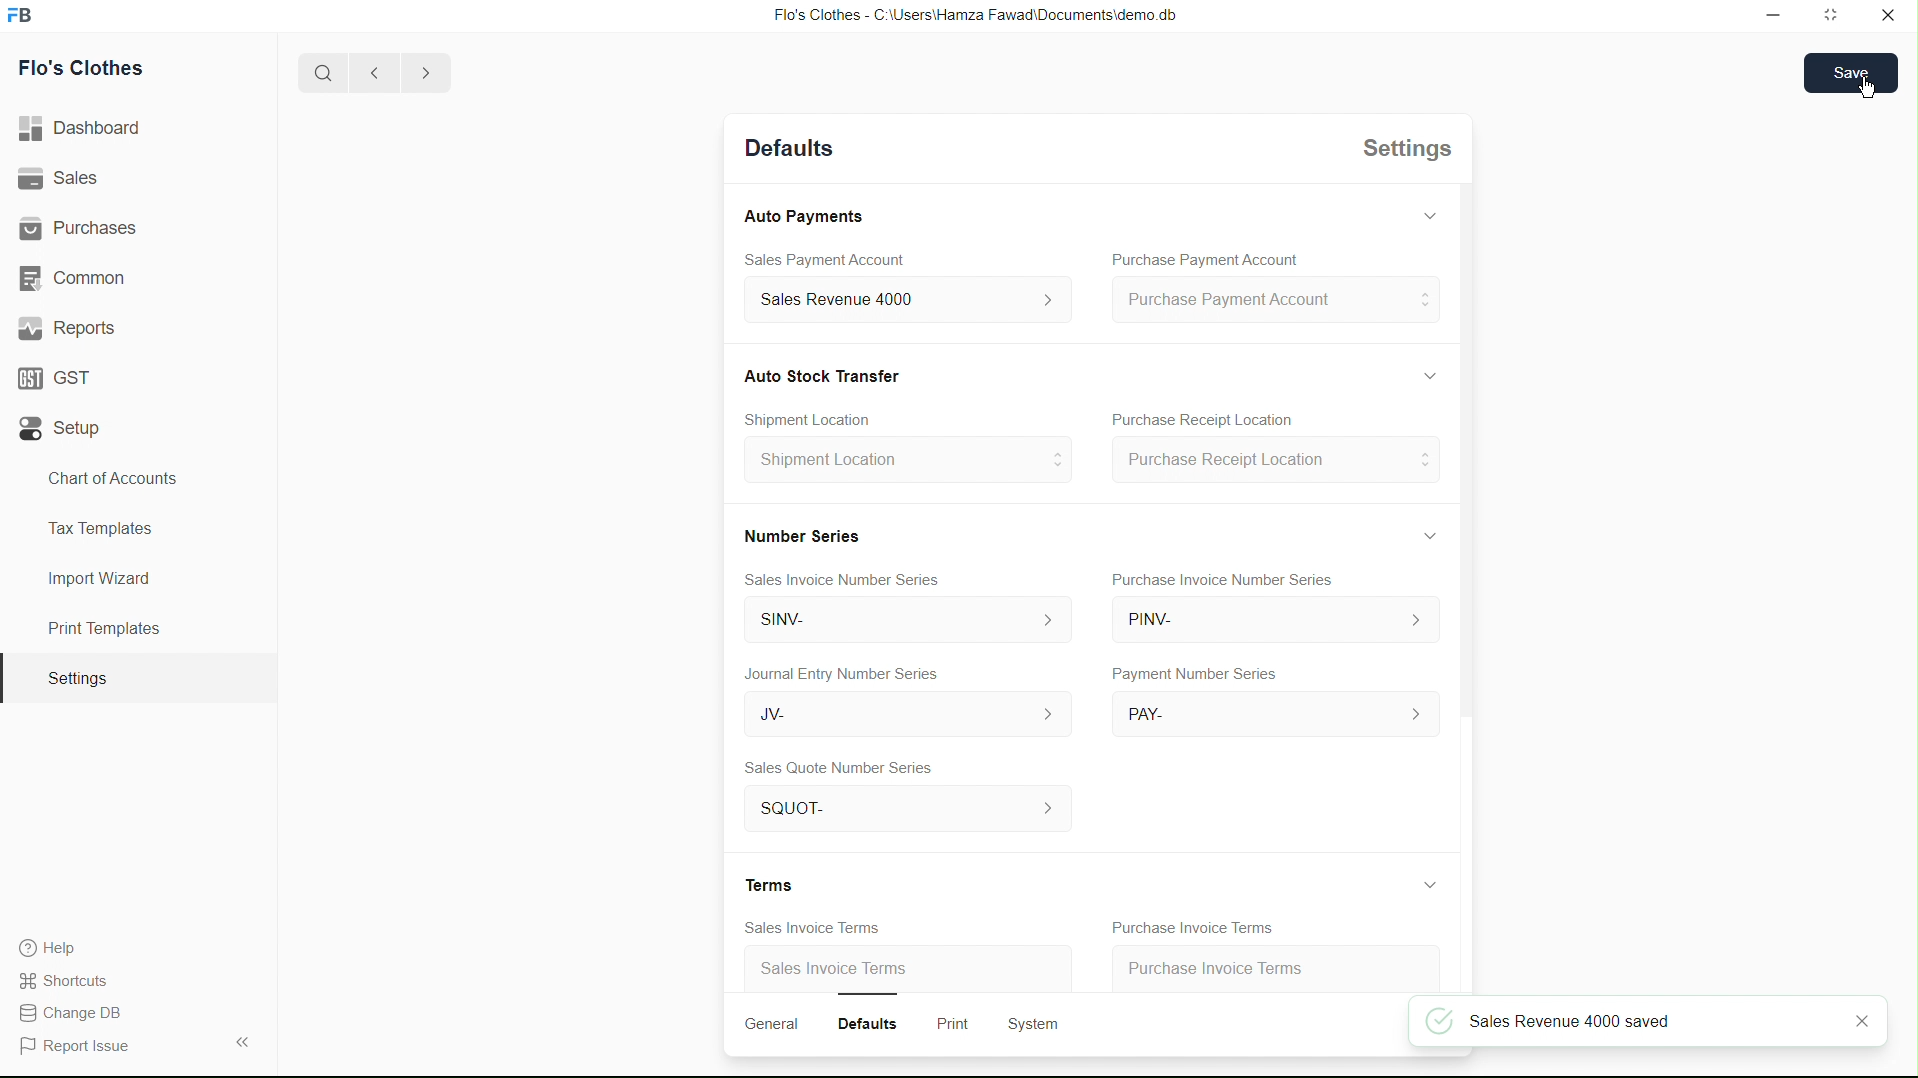  What do you see at coordinates (830, 260) in the screenshot?
I see `Sales Payment Account` at bounding box center [830, 260].